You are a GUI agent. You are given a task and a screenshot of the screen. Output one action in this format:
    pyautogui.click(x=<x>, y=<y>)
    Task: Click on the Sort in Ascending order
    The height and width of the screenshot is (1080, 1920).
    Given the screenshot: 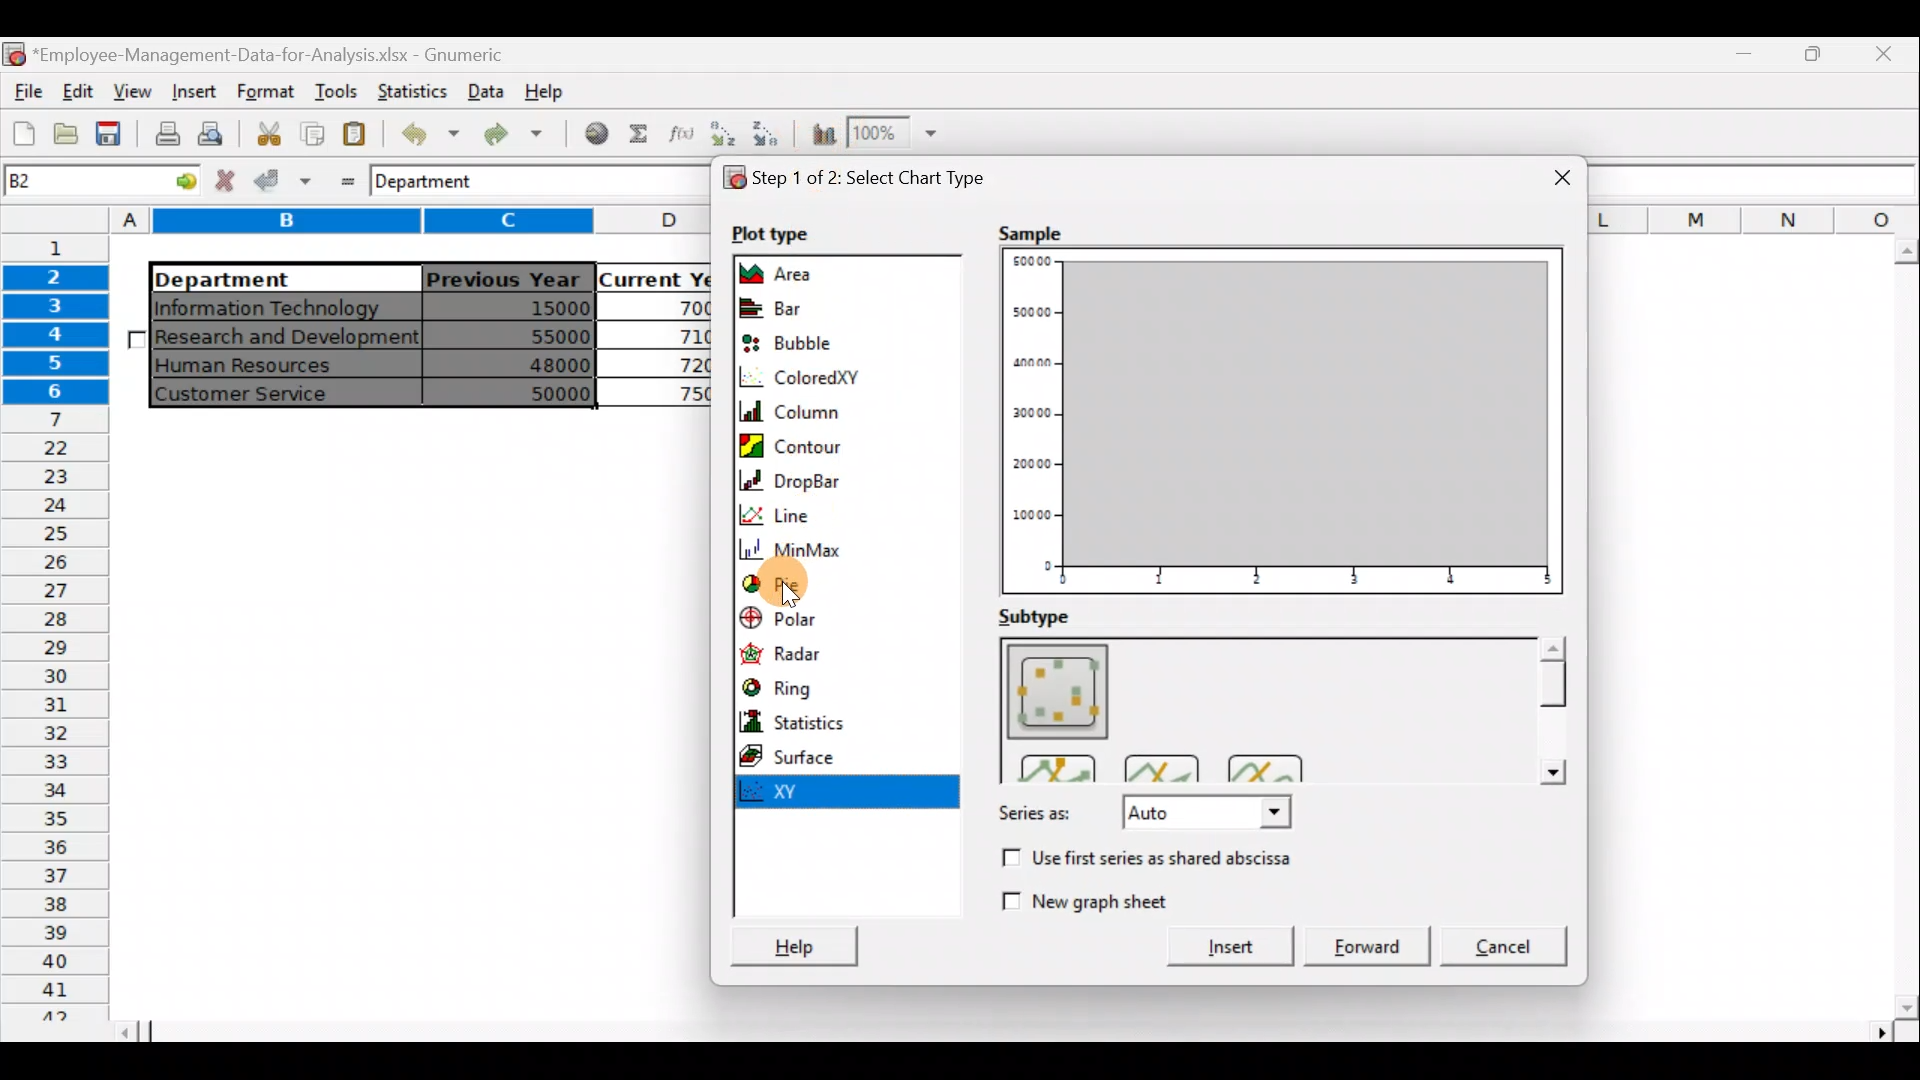 What is the action you would take?
    pyautogui.click(x=722, y=133)
    